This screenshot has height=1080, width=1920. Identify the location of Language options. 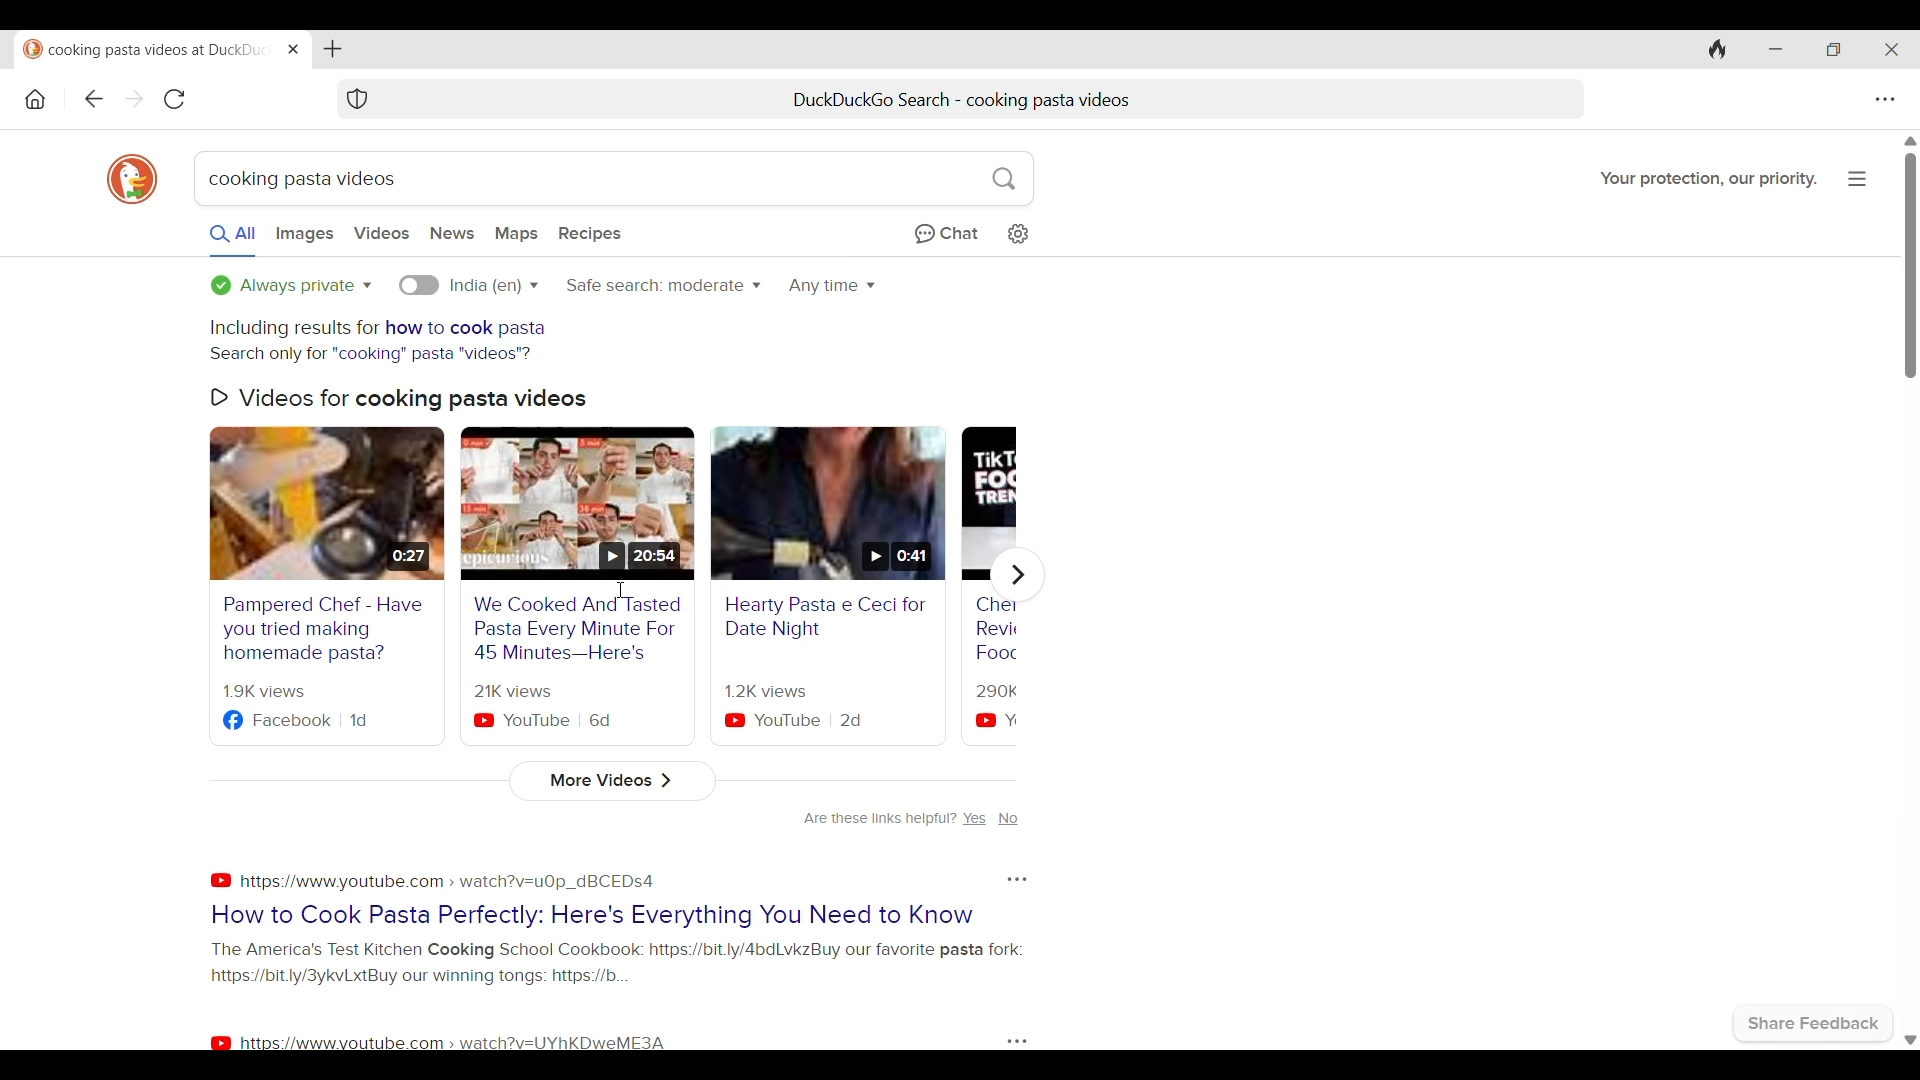
(495, 286).